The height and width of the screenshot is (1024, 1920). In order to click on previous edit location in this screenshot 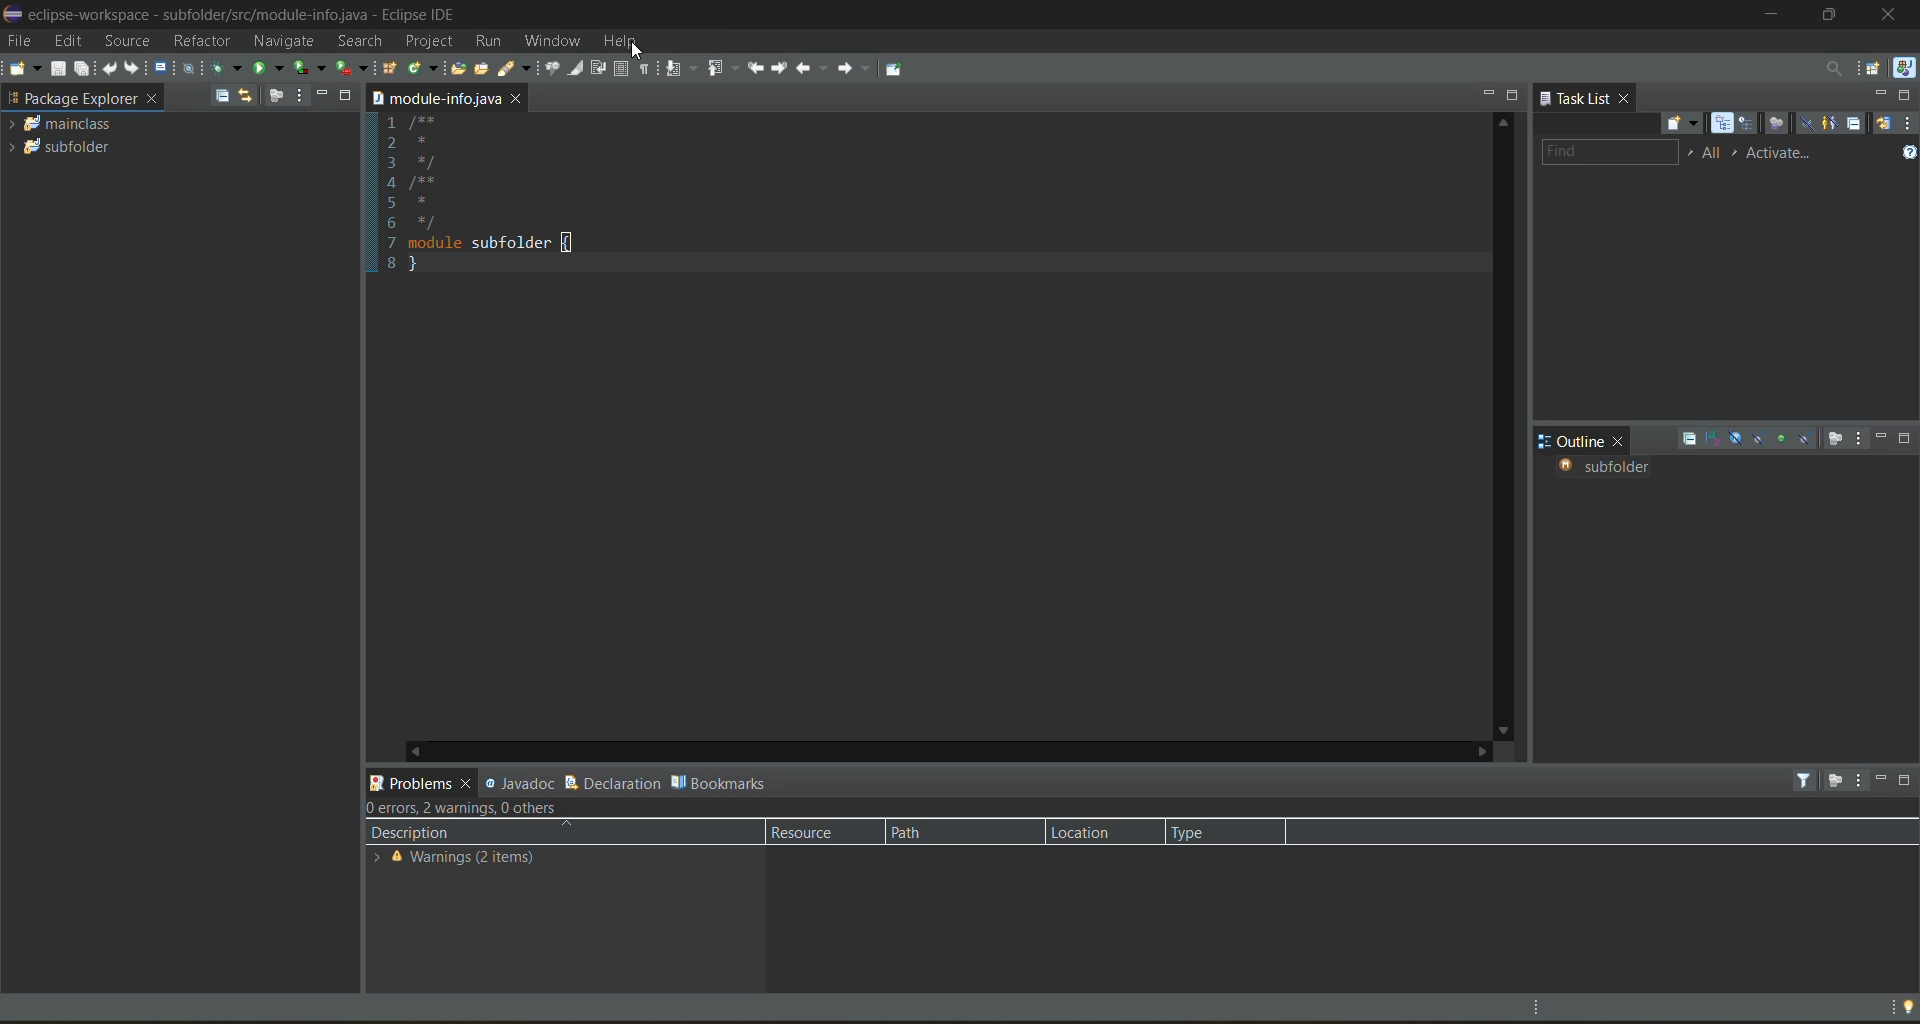, I will do `click(761, 67)`.